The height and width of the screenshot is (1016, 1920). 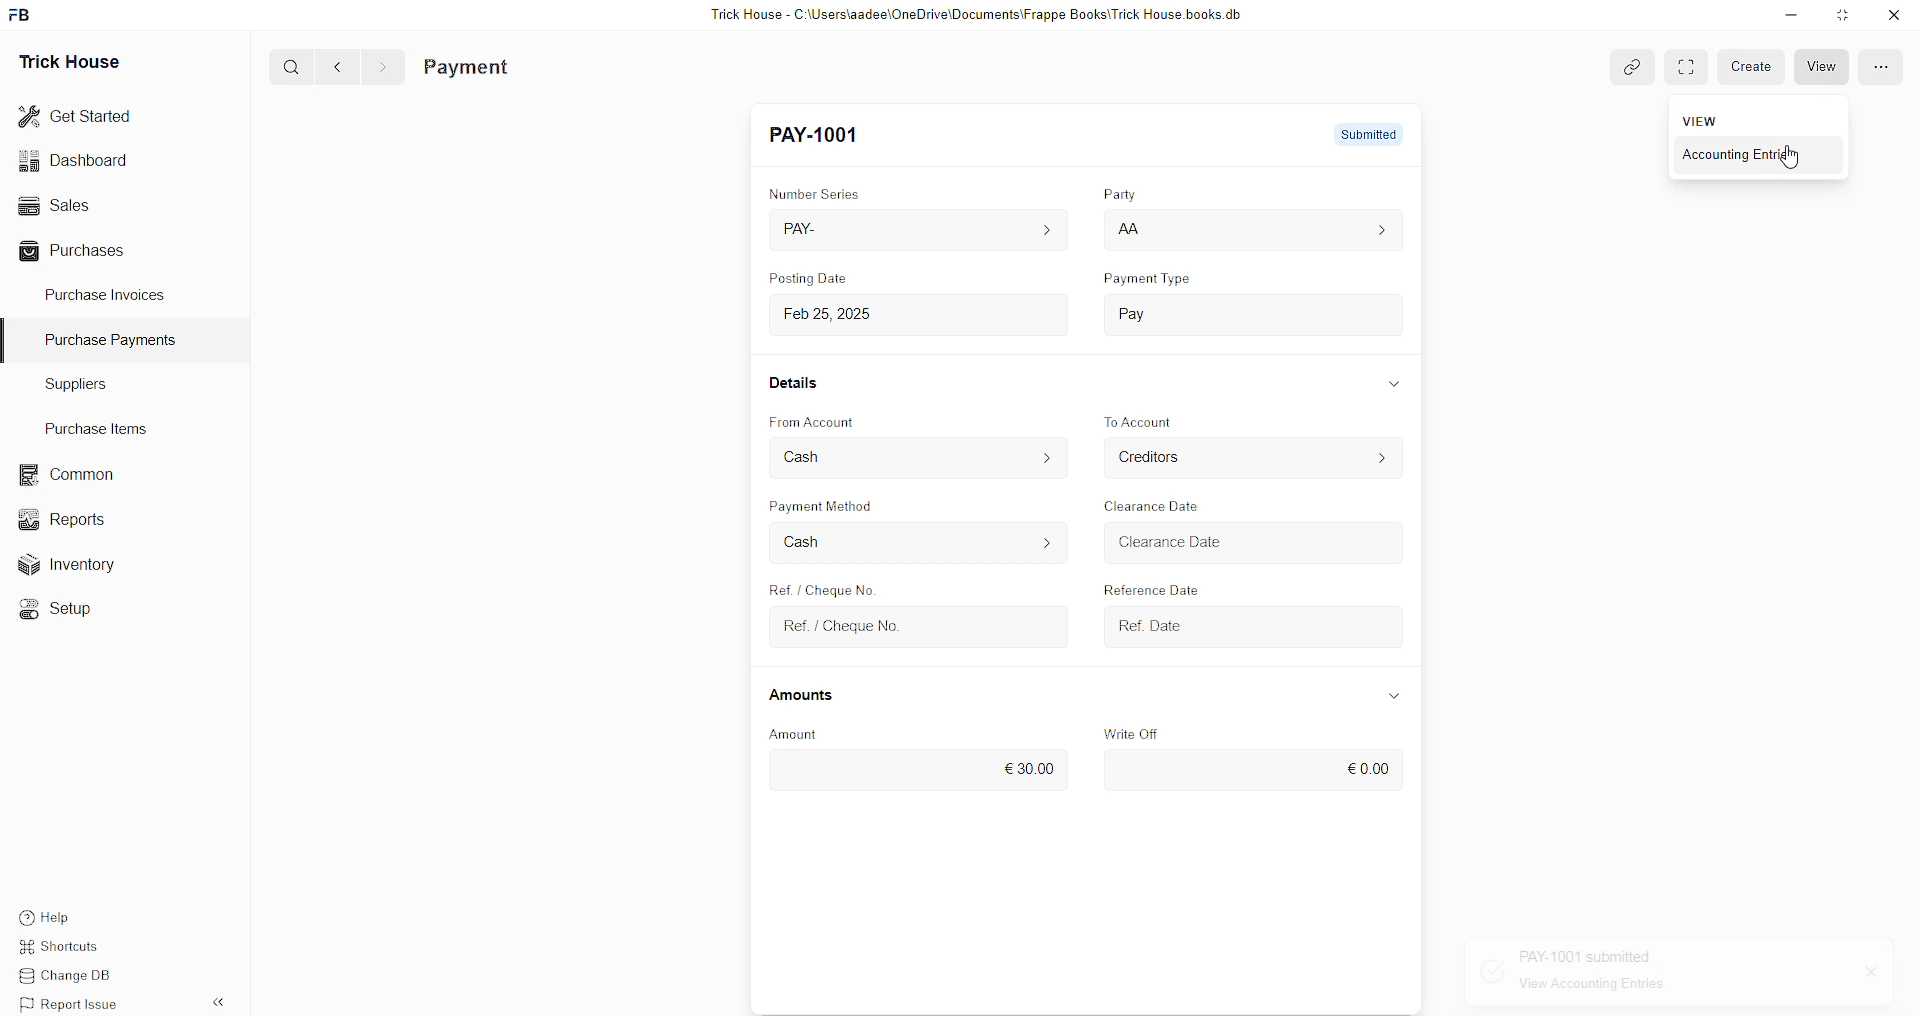 What do you see at coordinates (1112, 196) in the screenshot?
I see `Party` at bounding box center [1112, 196].